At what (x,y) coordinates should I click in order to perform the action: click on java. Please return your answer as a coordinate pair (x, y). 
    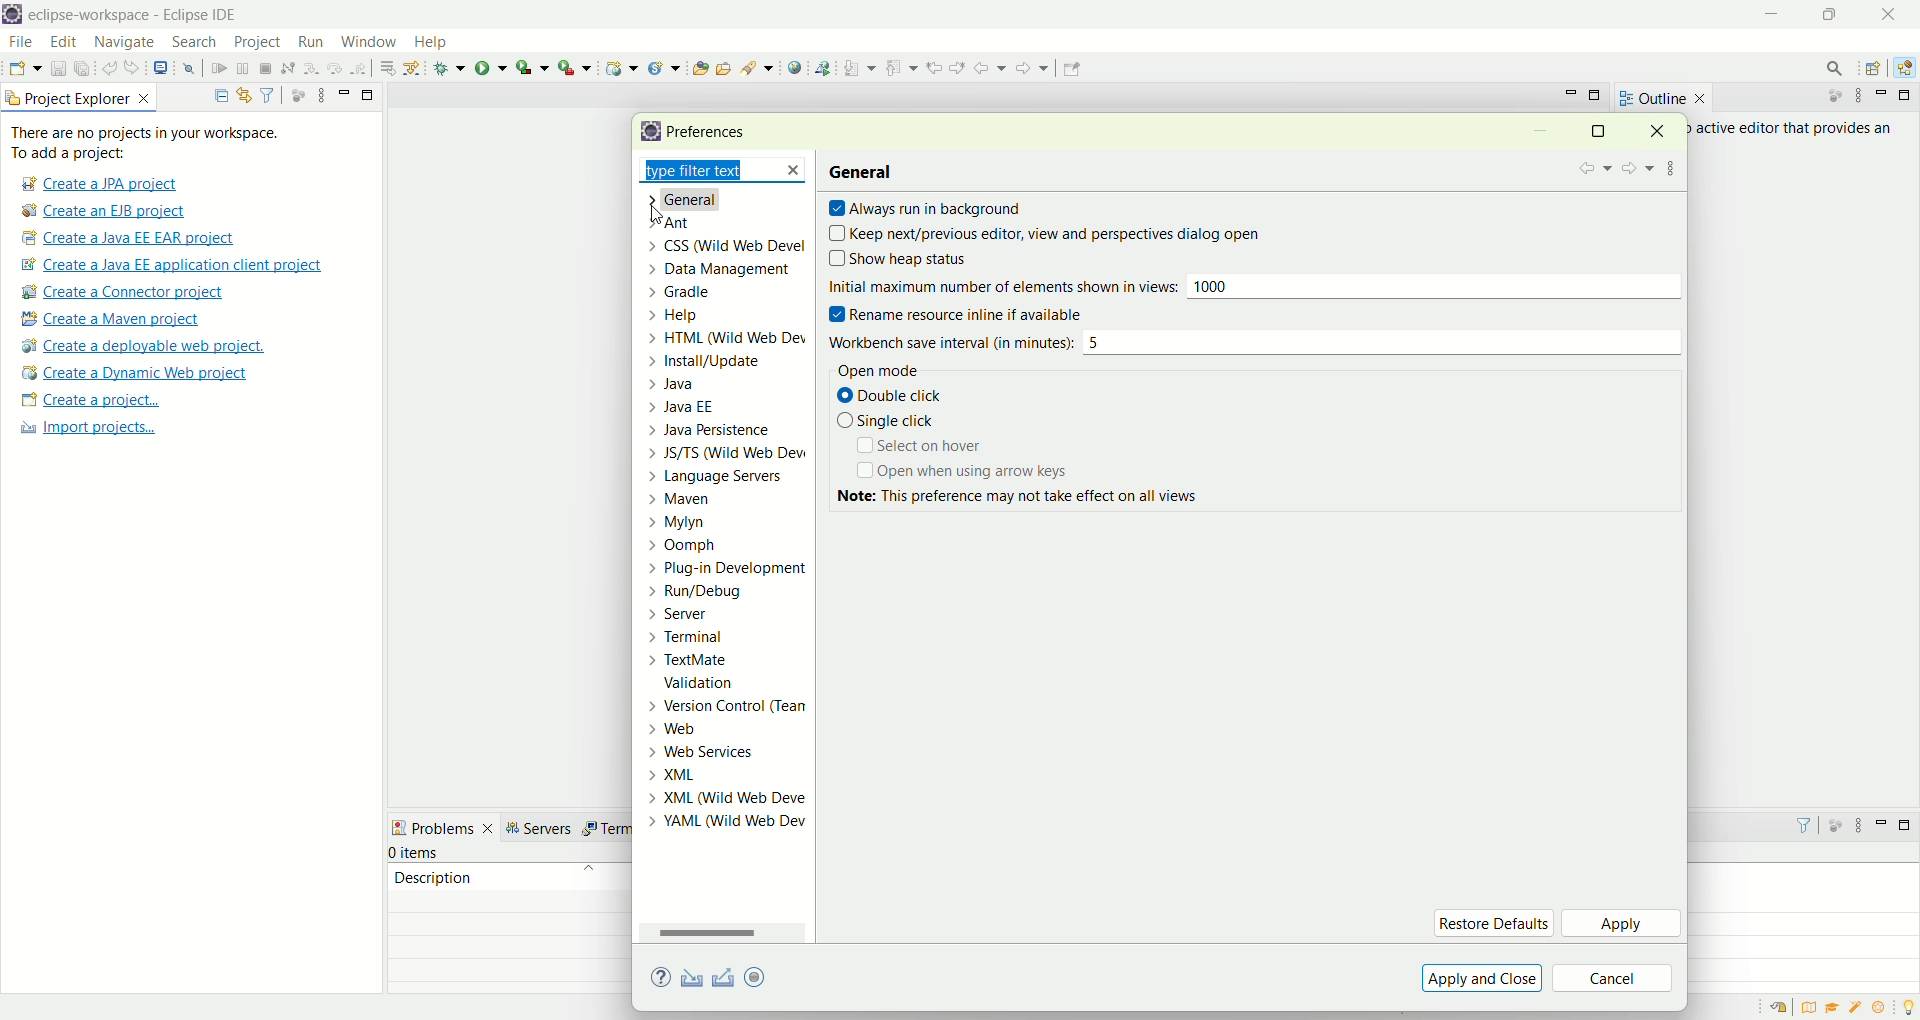
    Looking at the image, I should click on (731, 385).